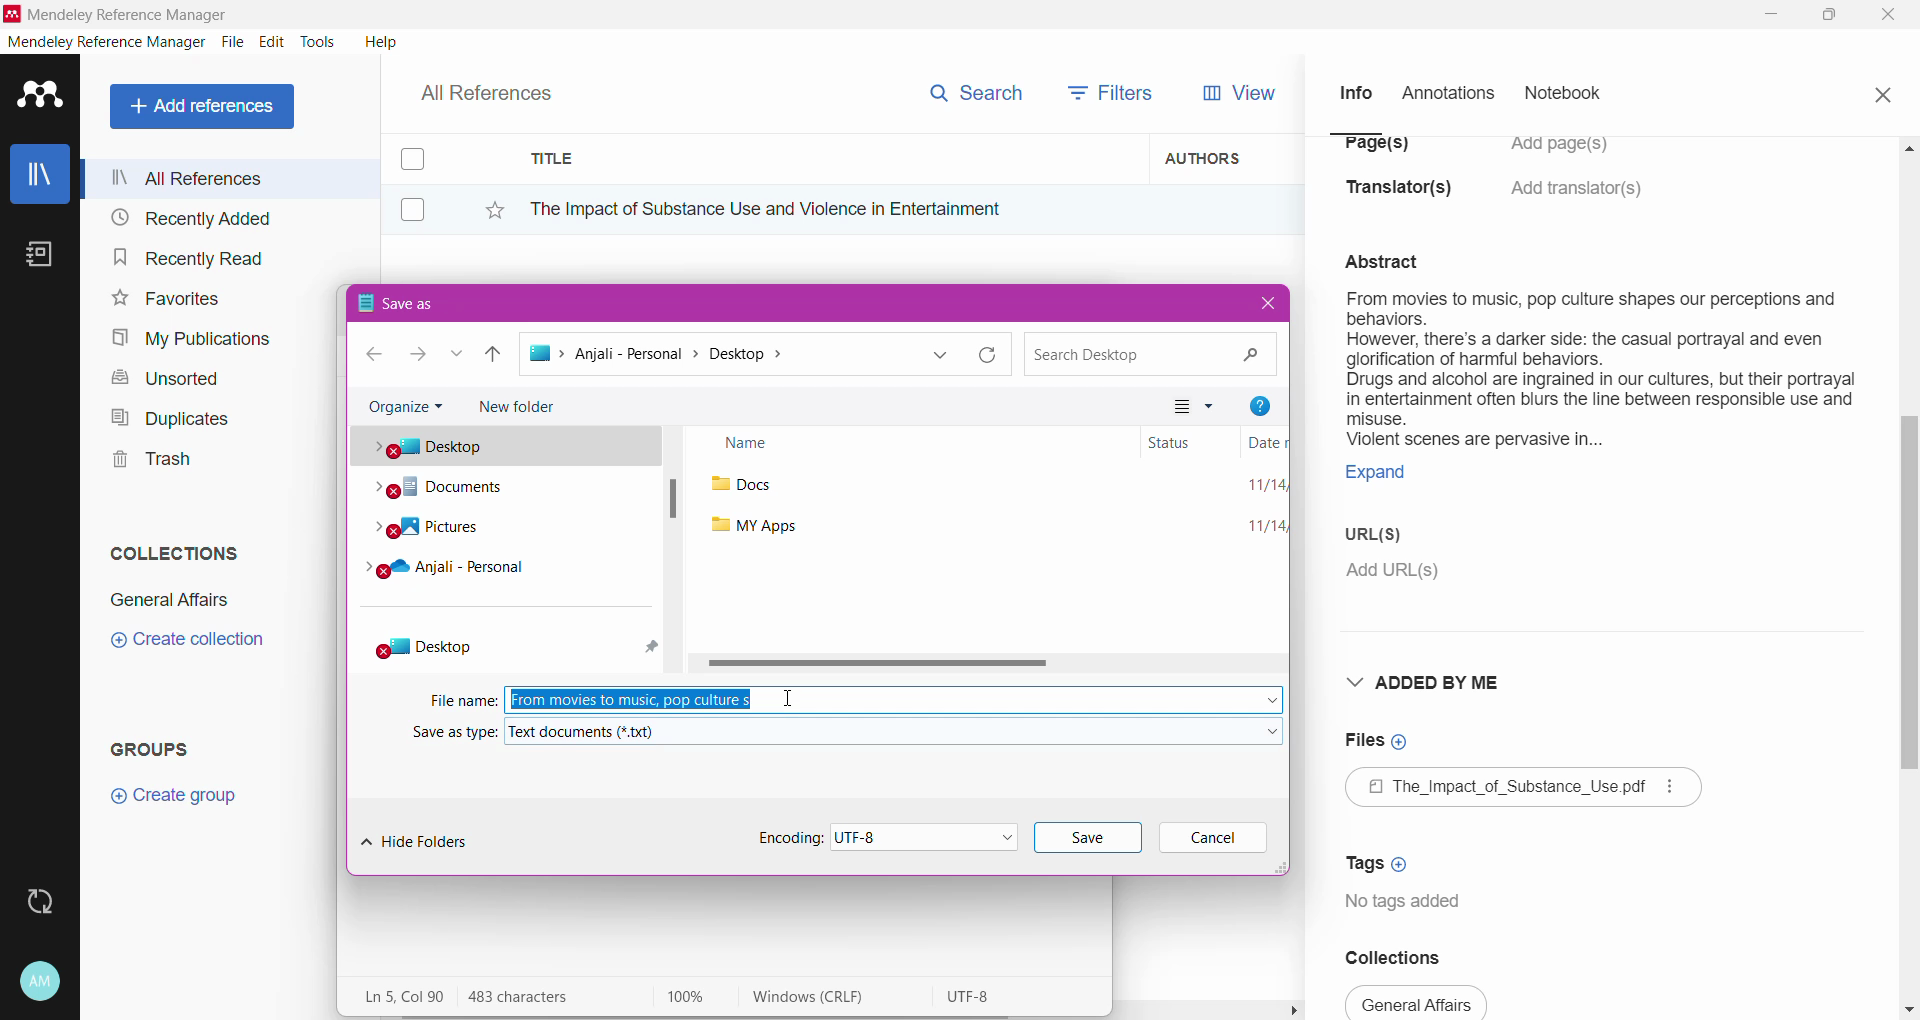  What do you see at coordinates (484, 206) in the screenshot?
I see `Click to Add to Favorites` at bounding box center [484, 206].